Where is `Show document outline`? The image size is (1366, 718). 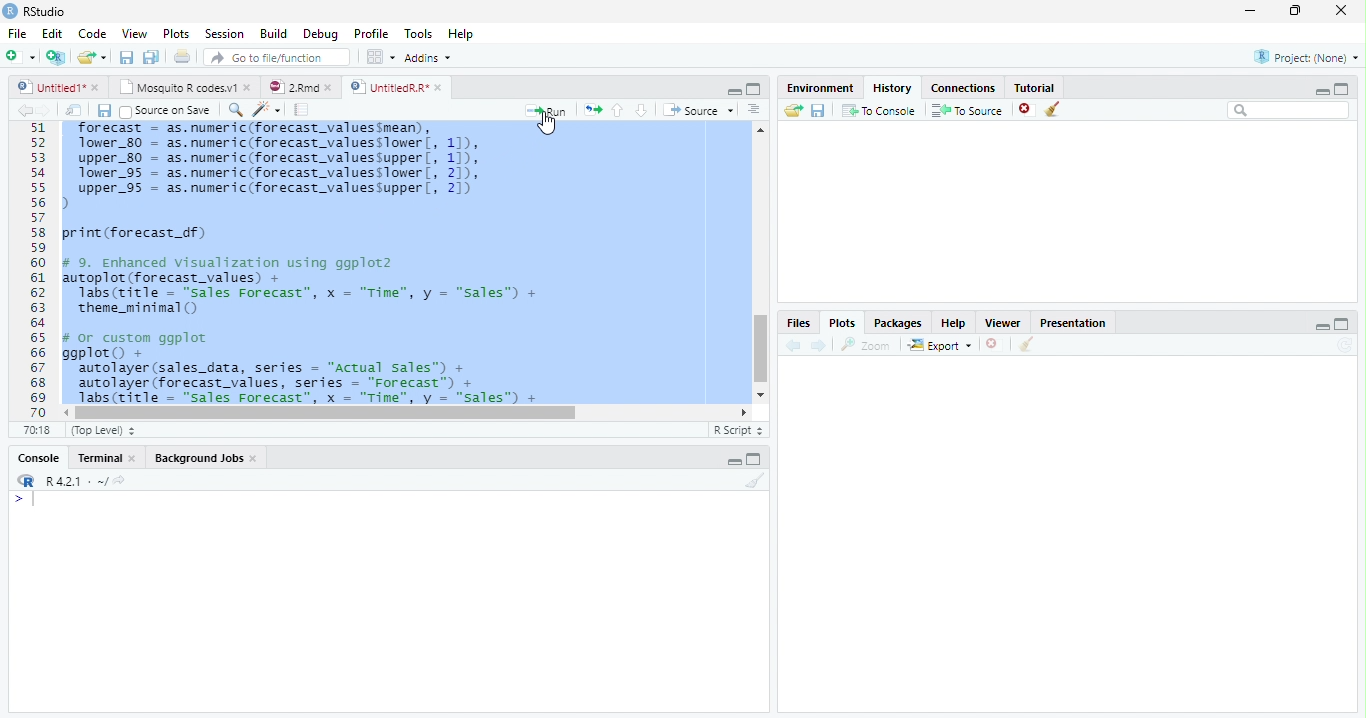
Show document outline is located at coordinates (754, 111).